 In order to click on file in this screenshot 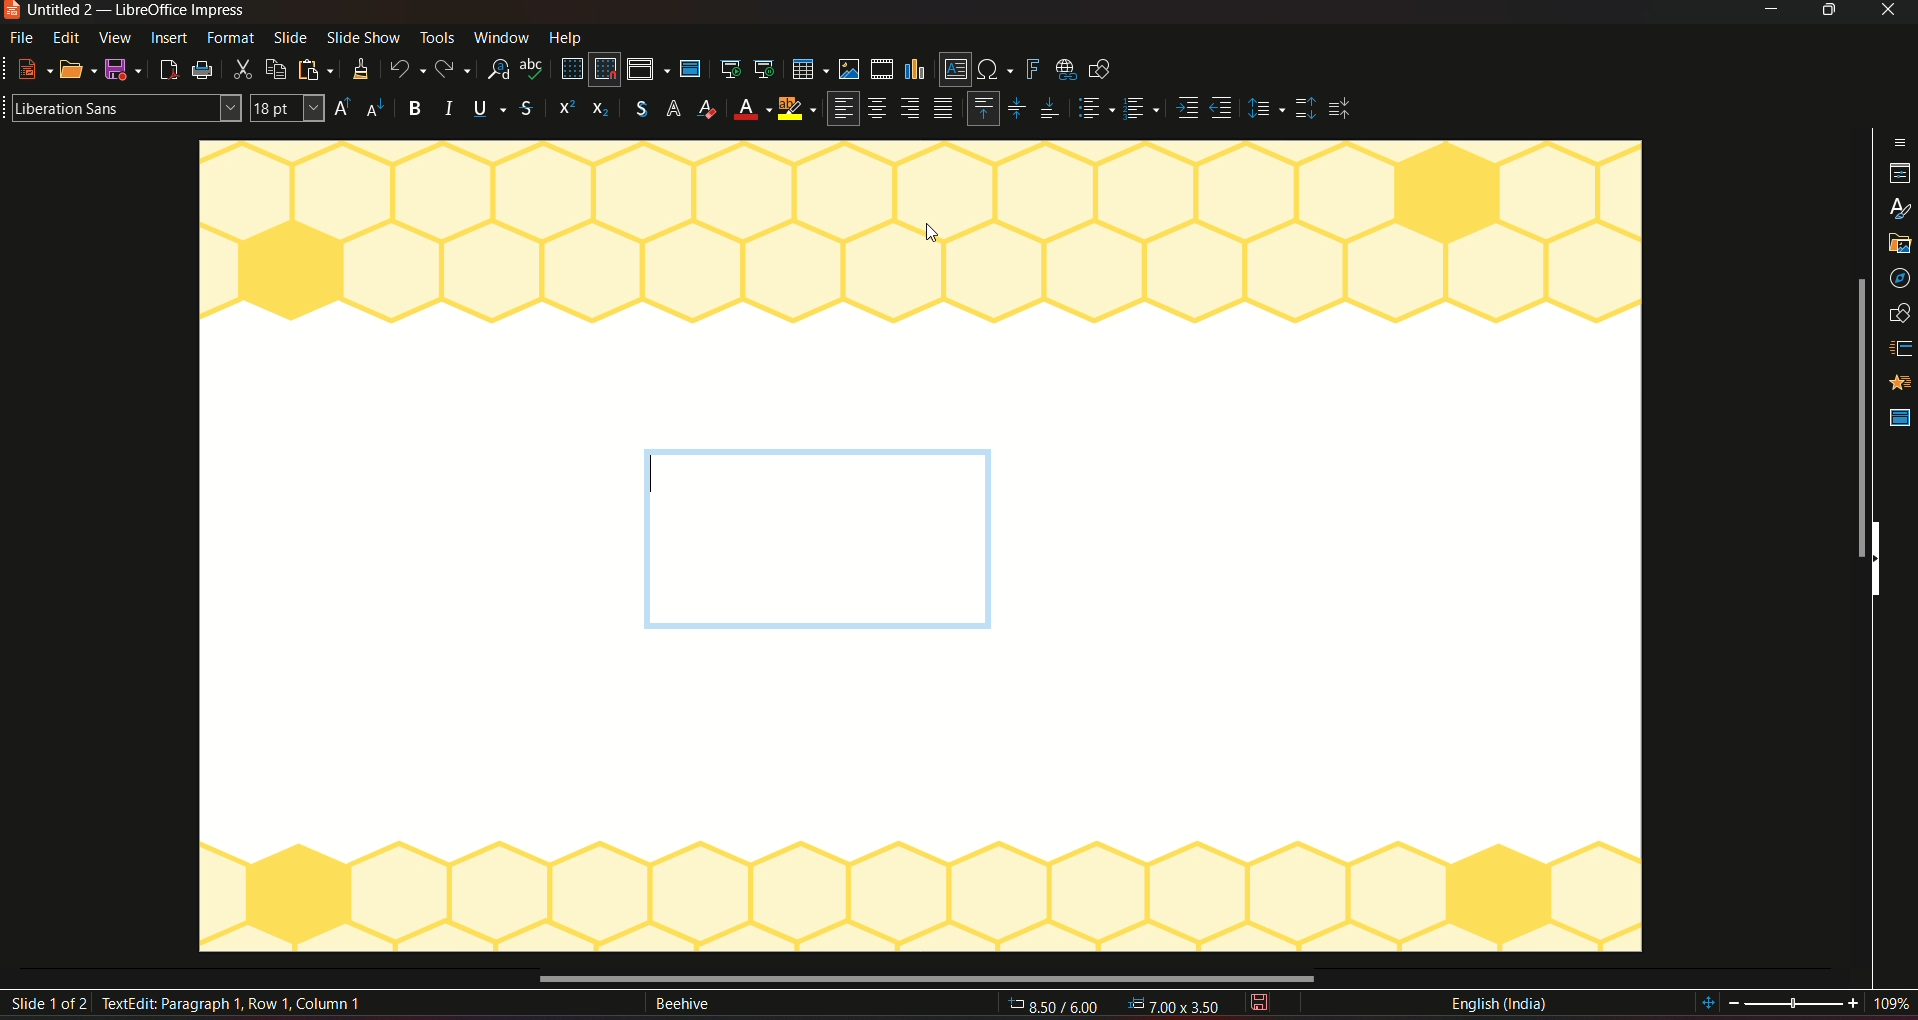, I will do `click(25, 39)`.